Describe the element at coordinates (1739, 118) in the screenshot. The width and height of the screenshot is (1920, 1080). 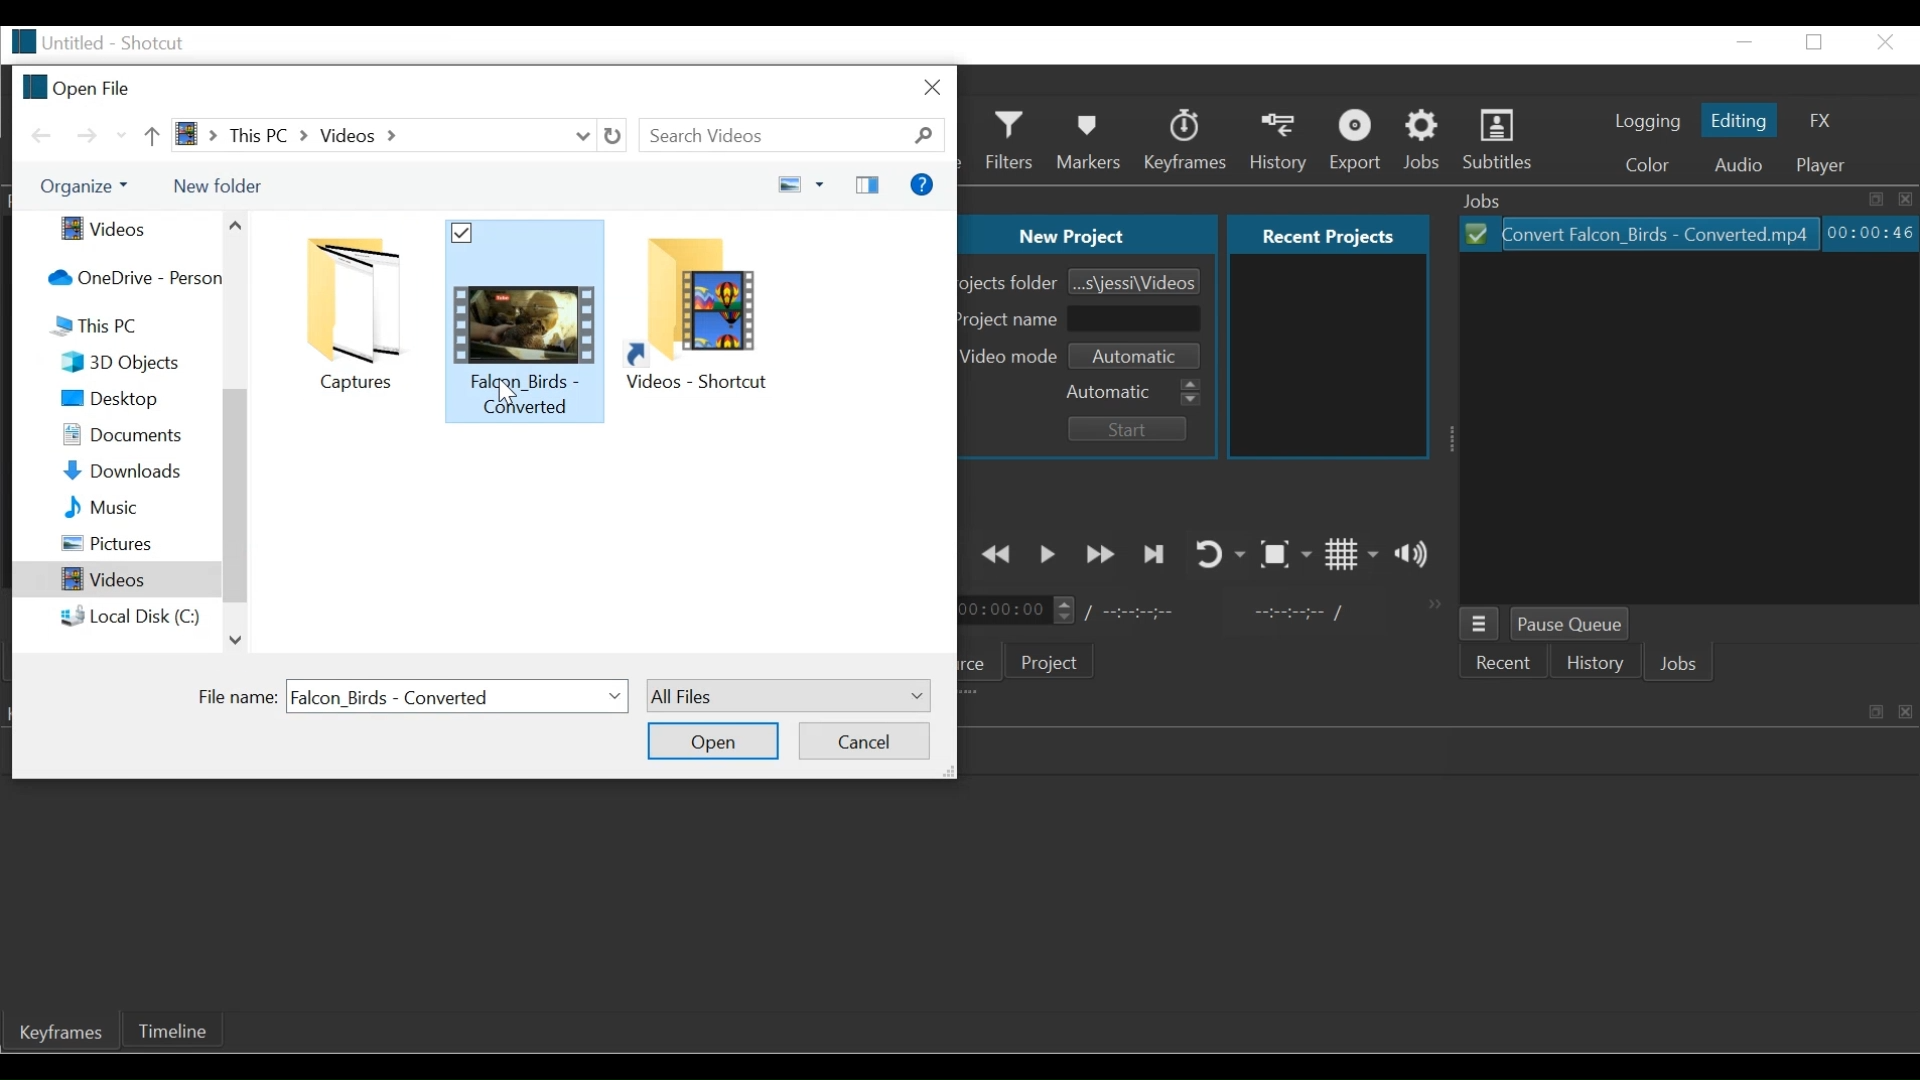
I see `Editing` at that location.